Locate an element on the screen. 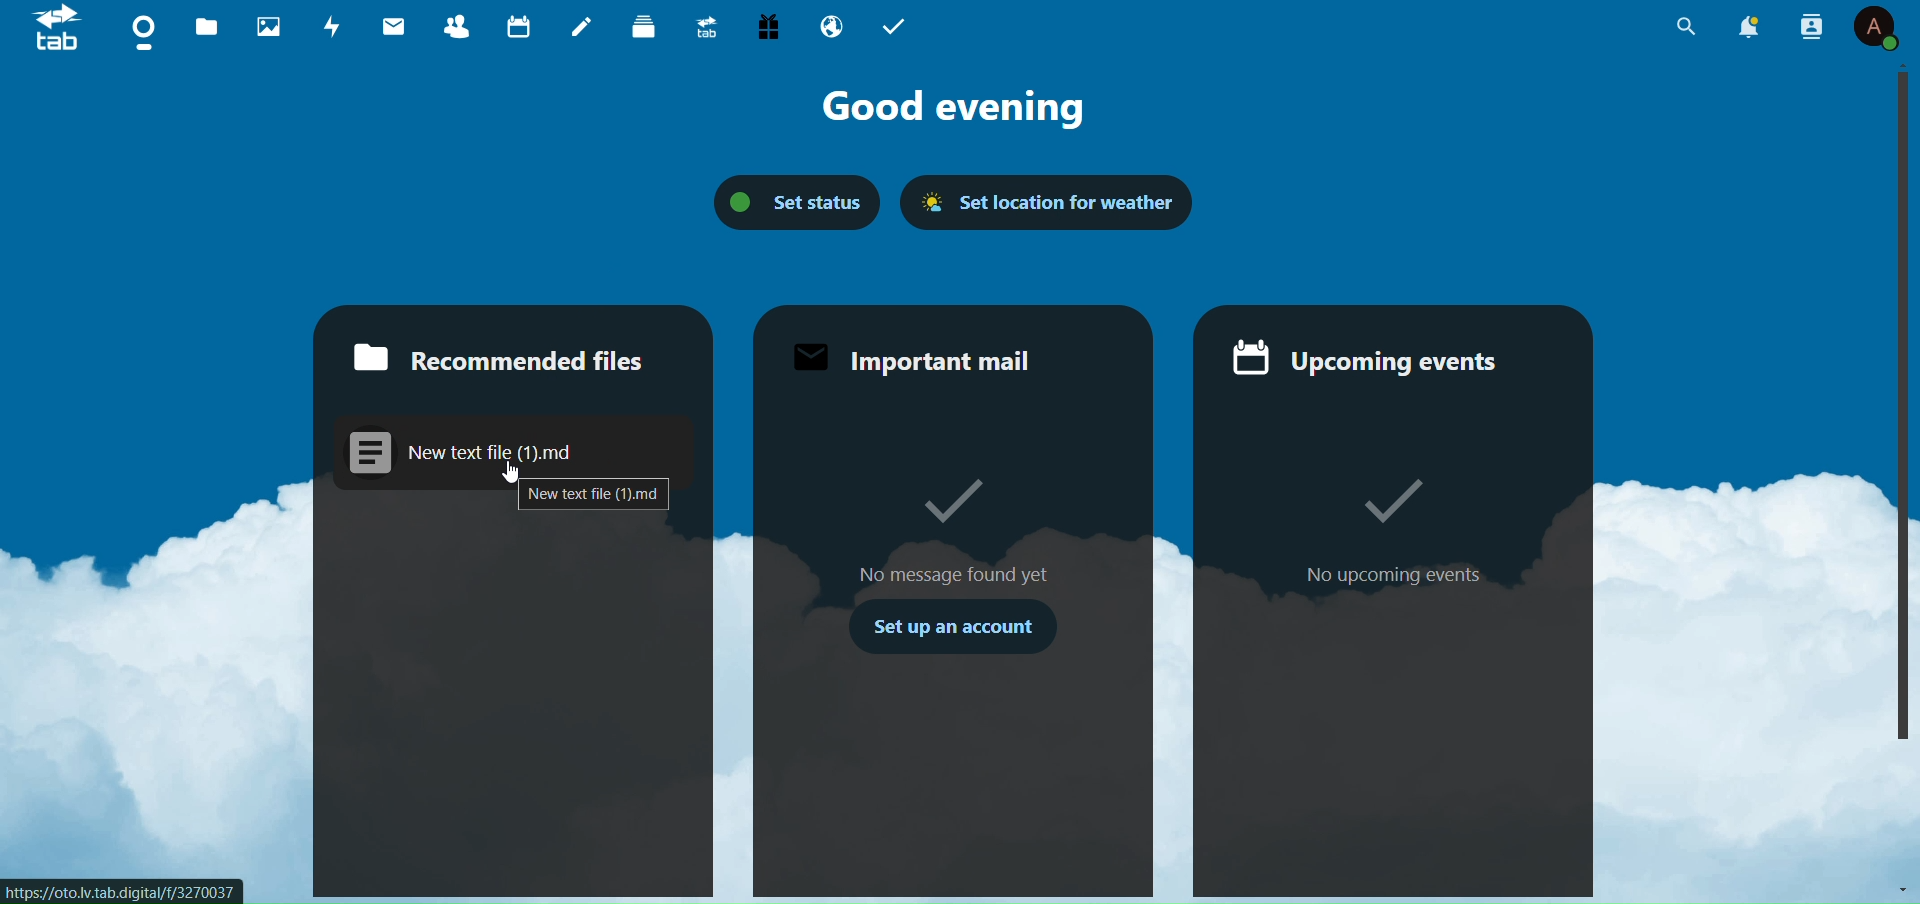  important mail is located at coordinates (920, 361).